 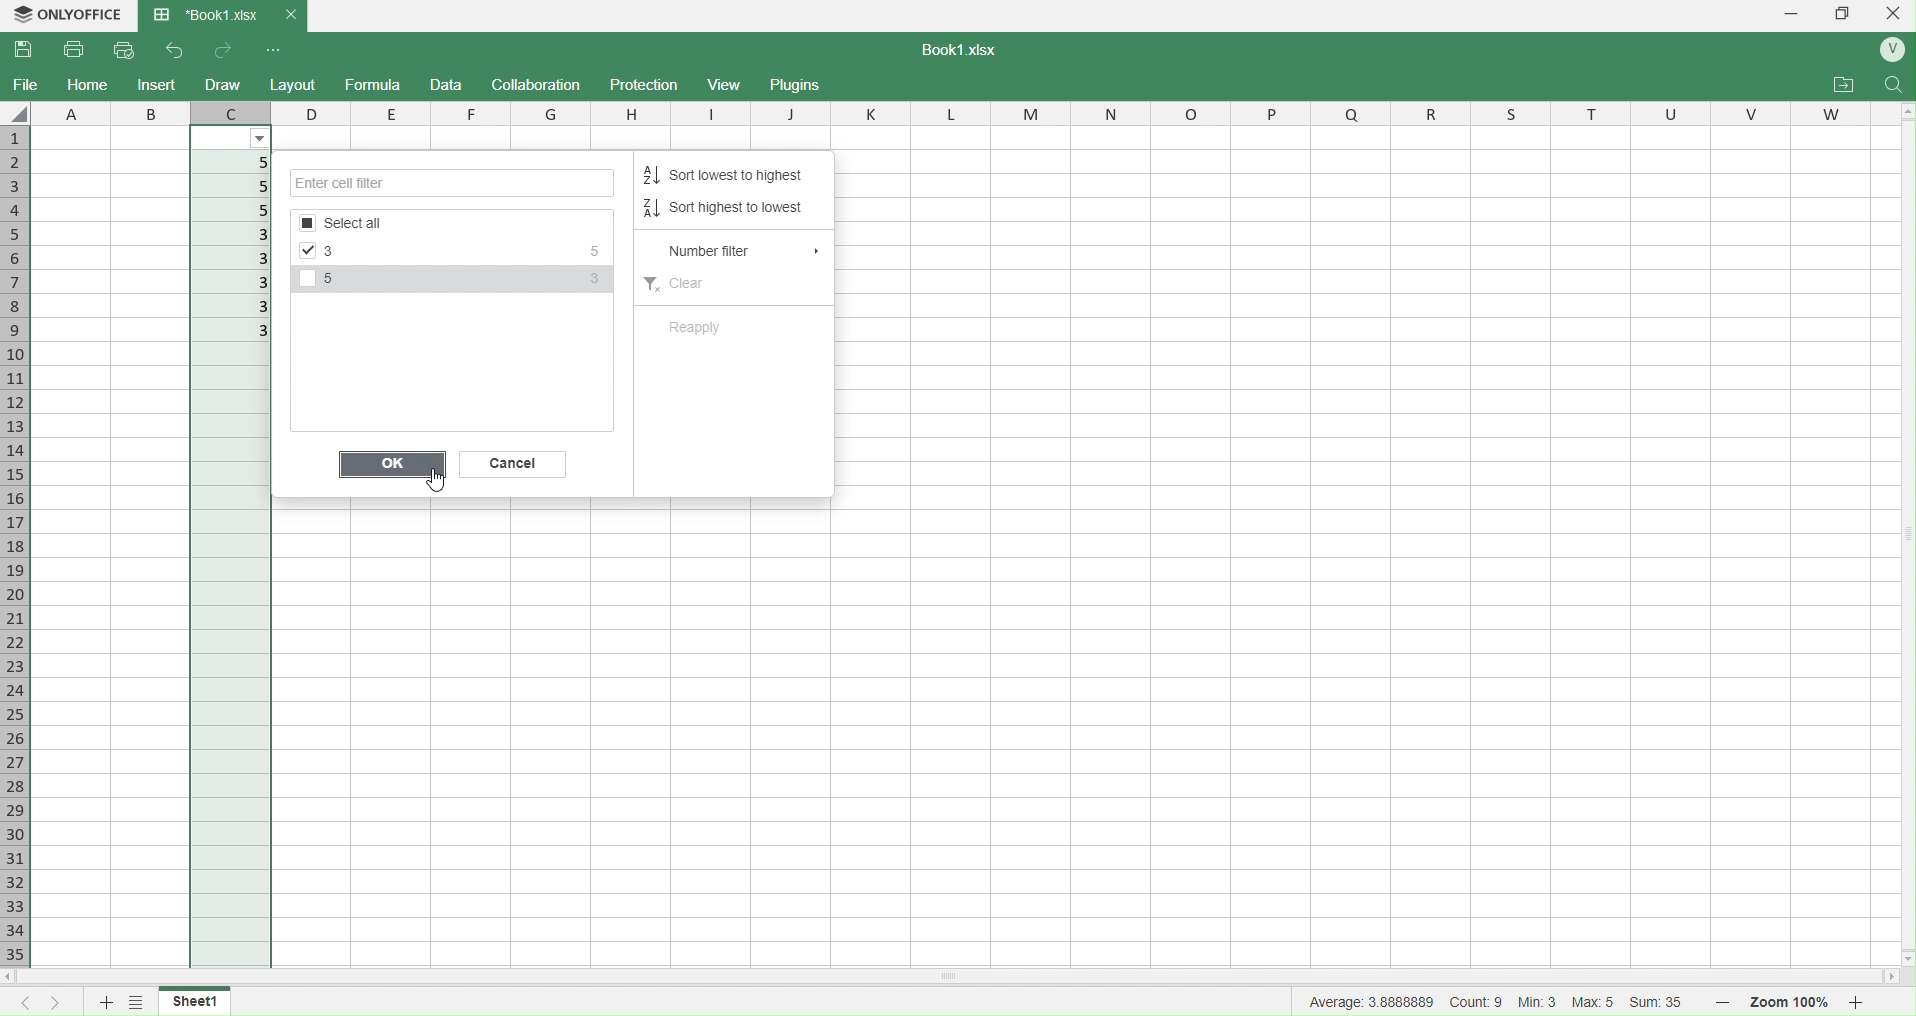 What do you see at coordinates (230, 111) in the screenshot?
I see `c` at bounding box center [230, 111].